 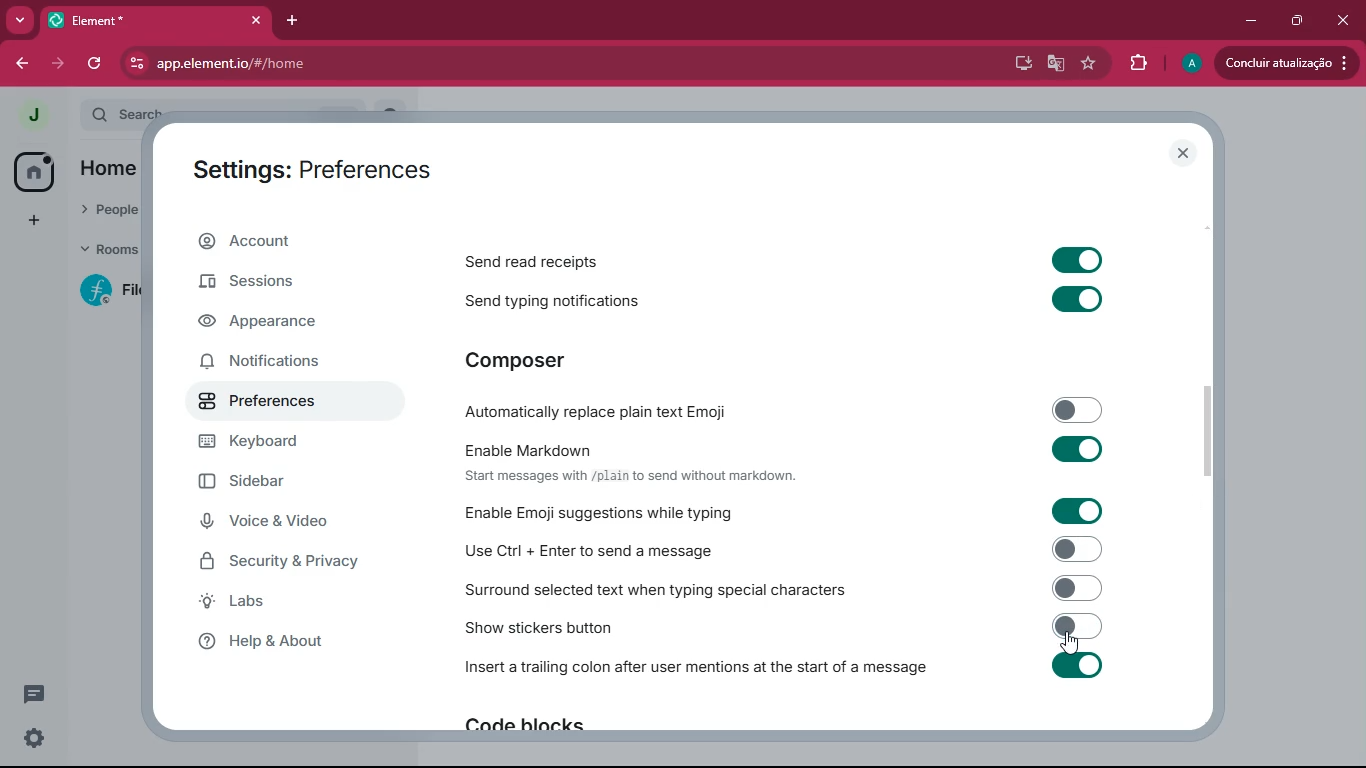 What do you see at coordinates (282, 641) in the screenshot?
I see `help` at bounding box center [282, 641].